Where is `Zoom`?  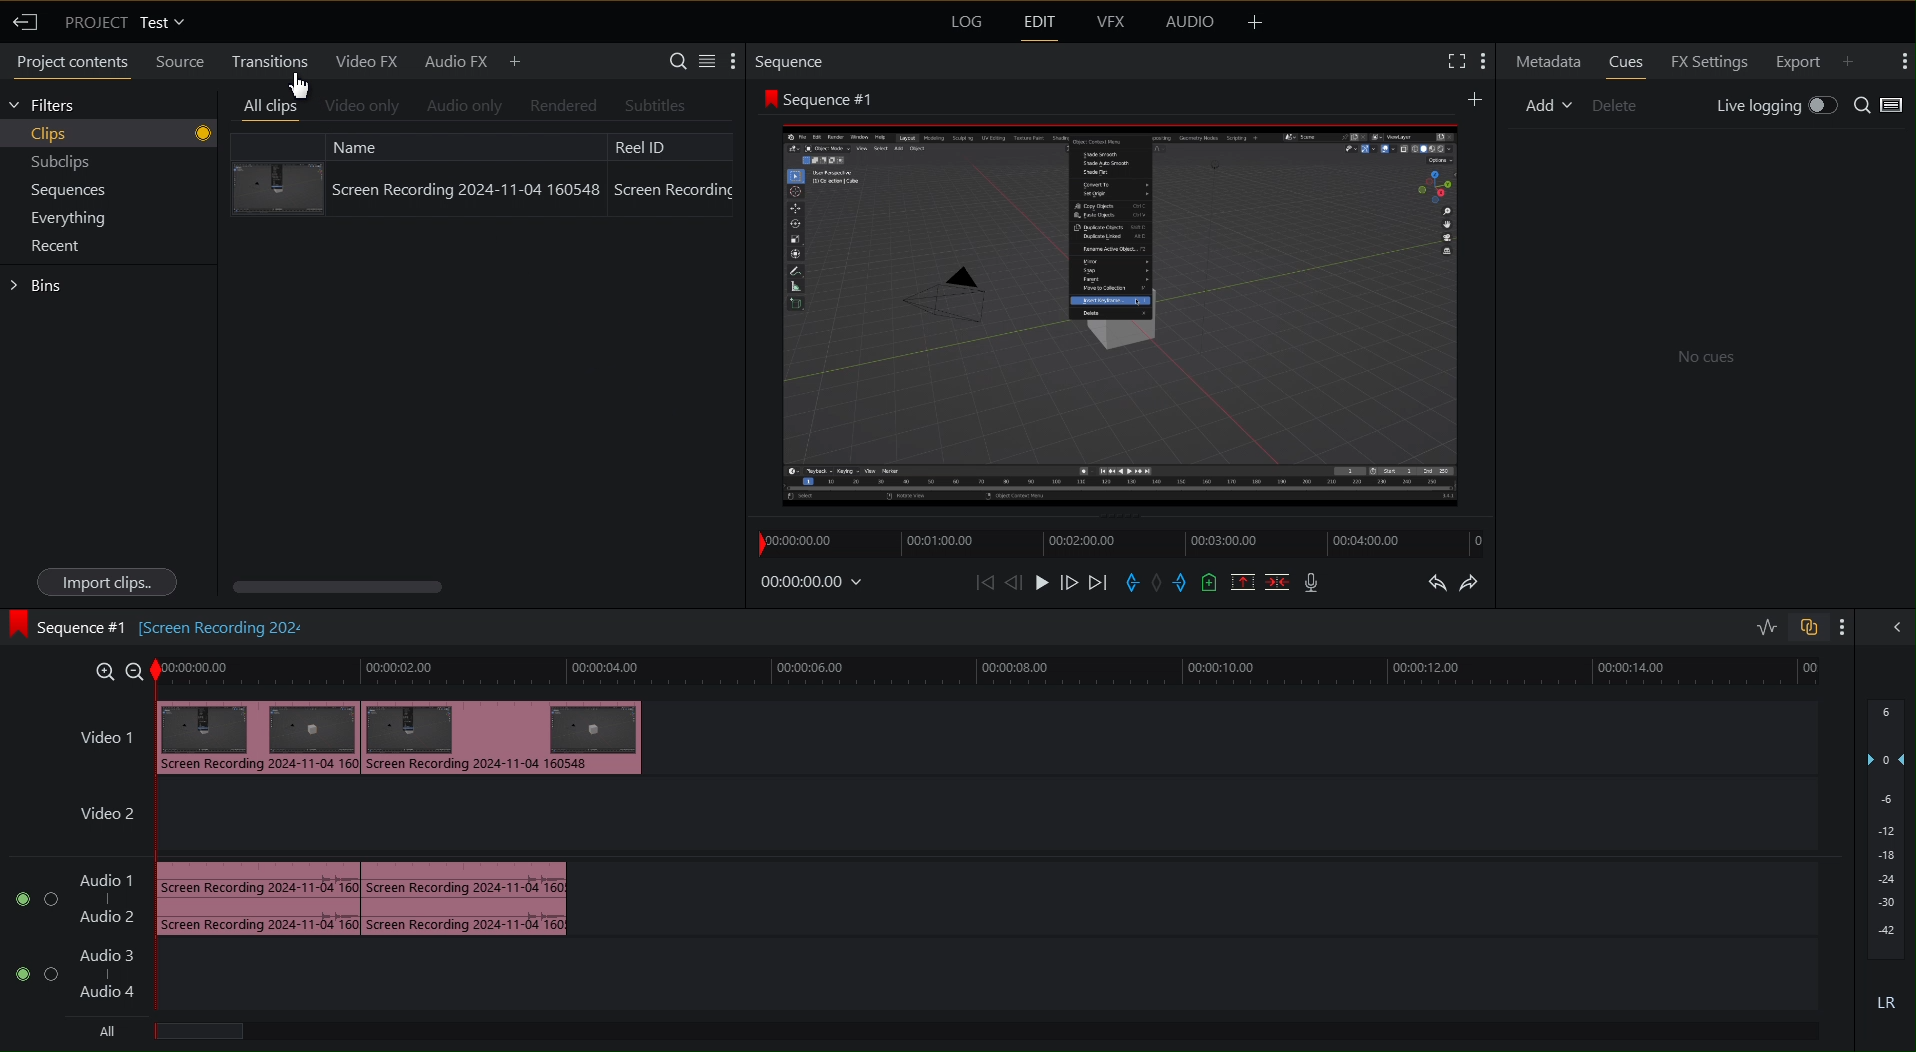
Zoom is located at coordinates (114, 670).